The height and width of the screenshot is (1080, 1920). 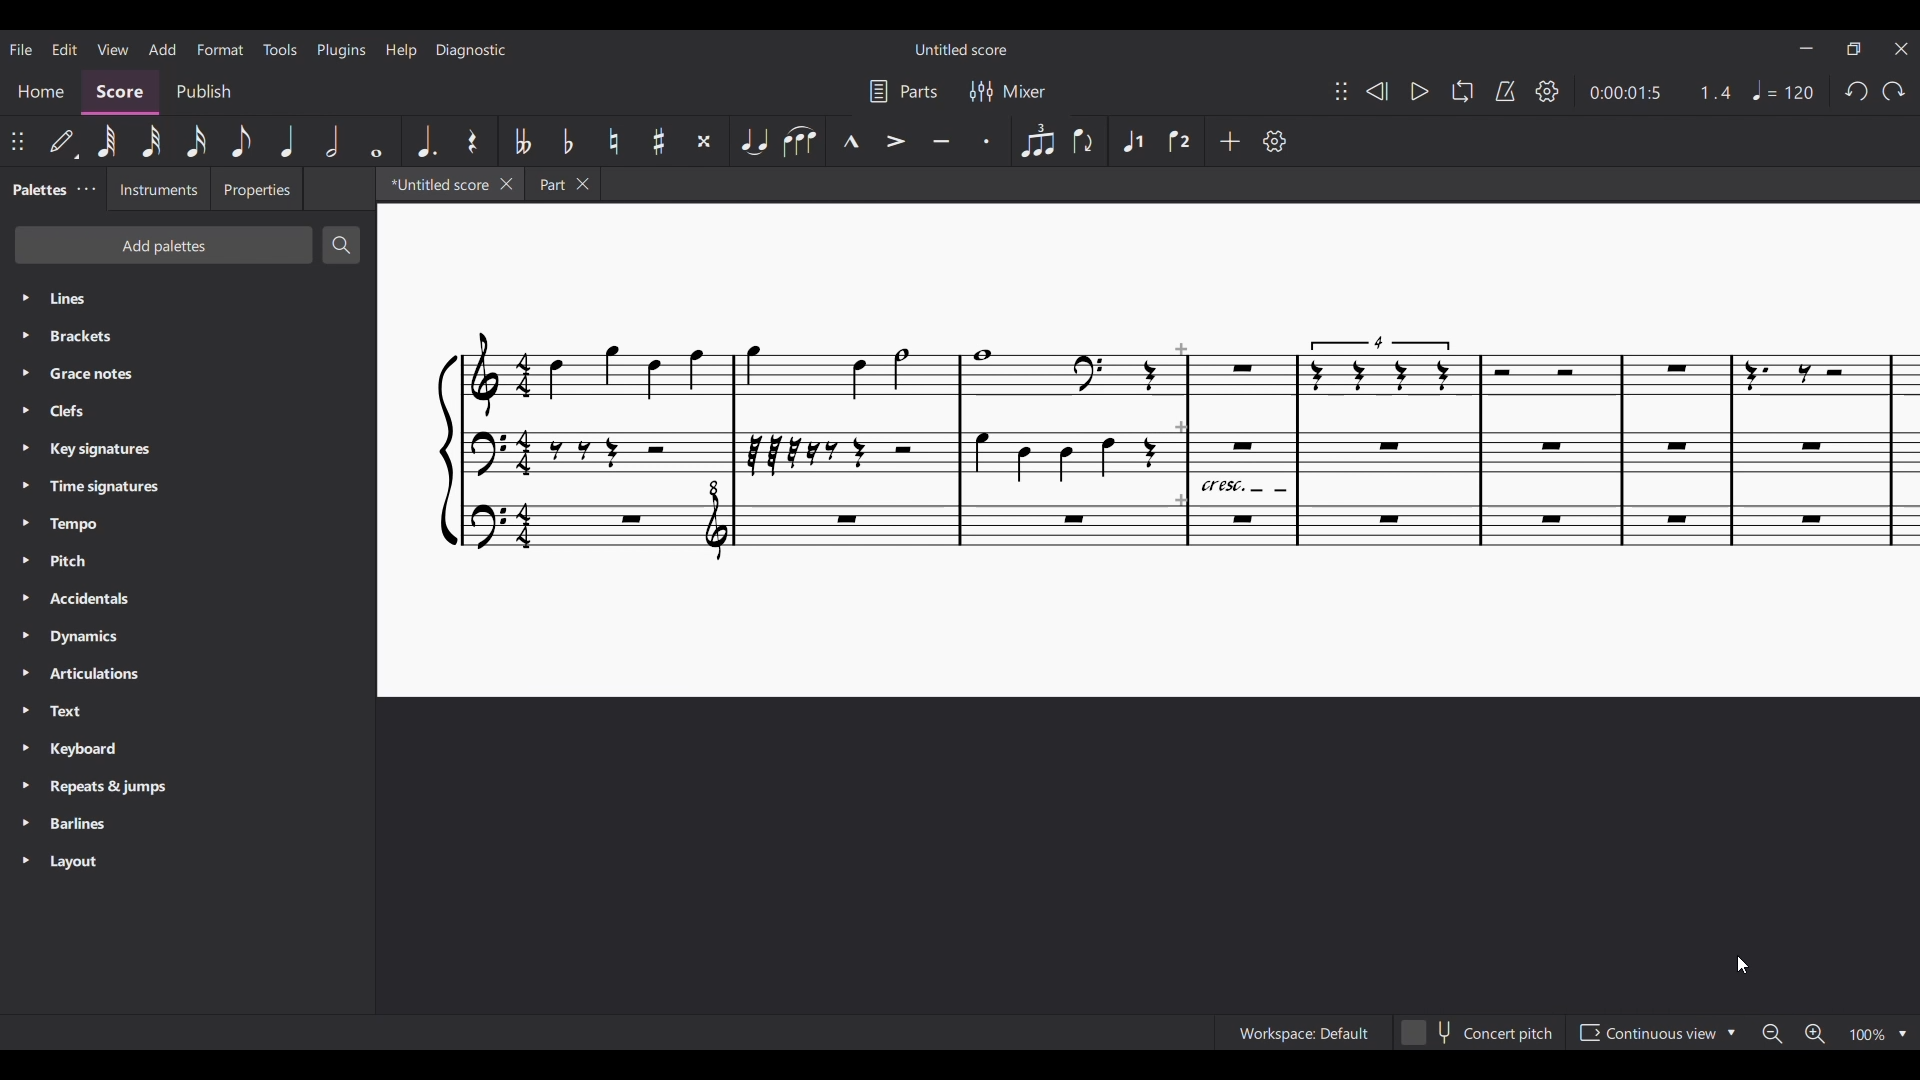 What do you see at coordinates (753, 141) in the screenshot?
I see `Tie` at bounding box center [753, 141].